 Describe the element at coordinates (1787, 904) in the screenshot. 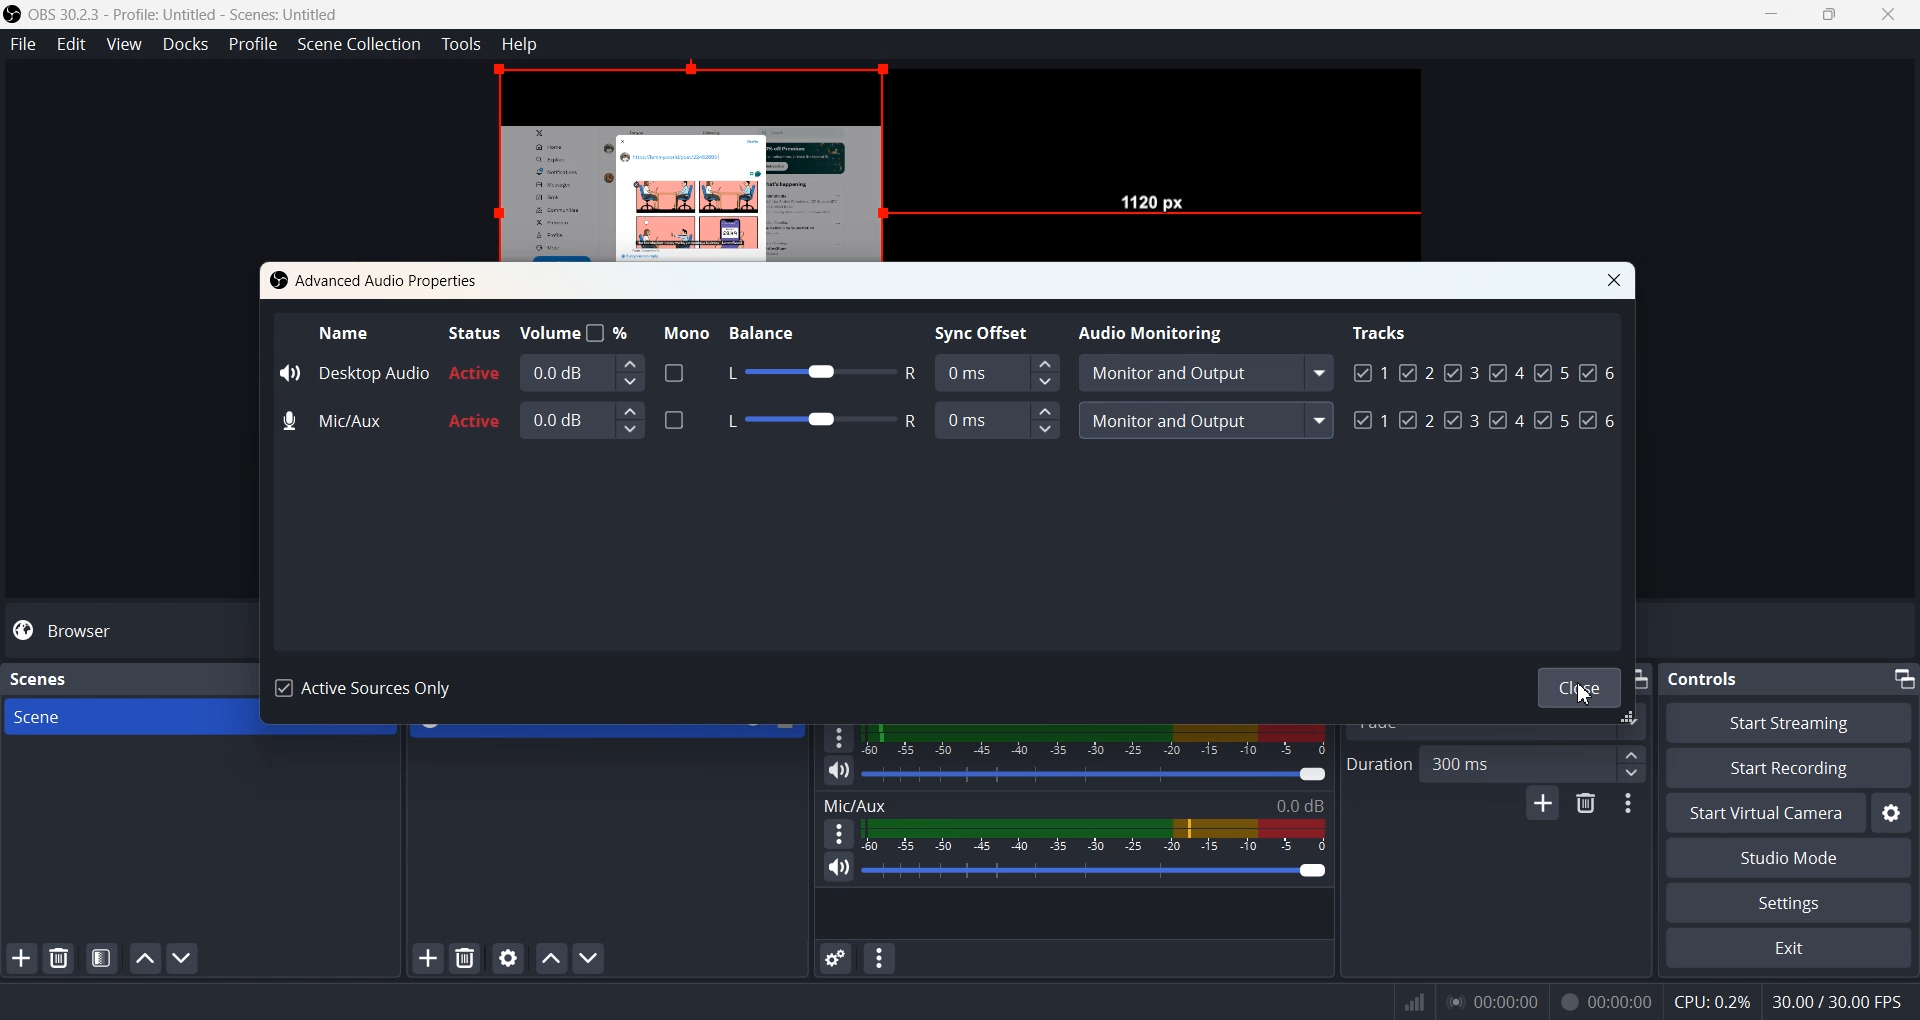

I see `Settings` at that location.